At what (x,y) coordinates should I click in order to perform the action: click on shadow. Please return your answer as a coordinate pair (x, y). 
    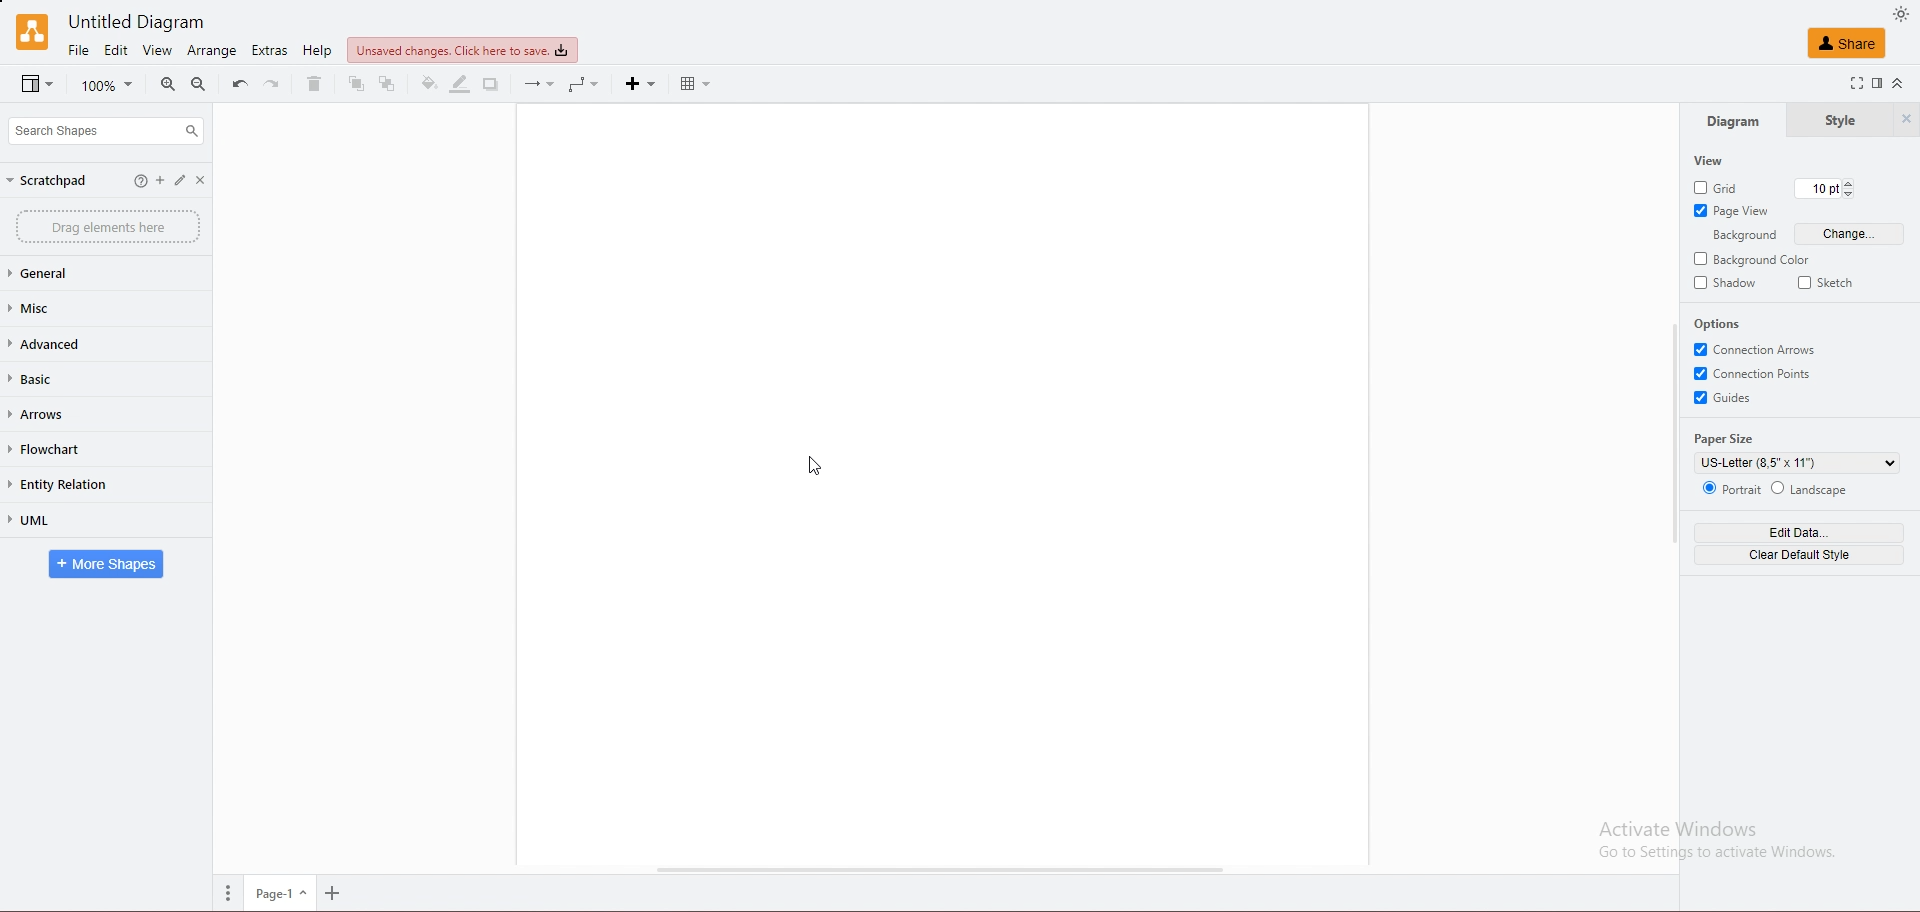
    Looking at the image, I should click on (1727, 282).